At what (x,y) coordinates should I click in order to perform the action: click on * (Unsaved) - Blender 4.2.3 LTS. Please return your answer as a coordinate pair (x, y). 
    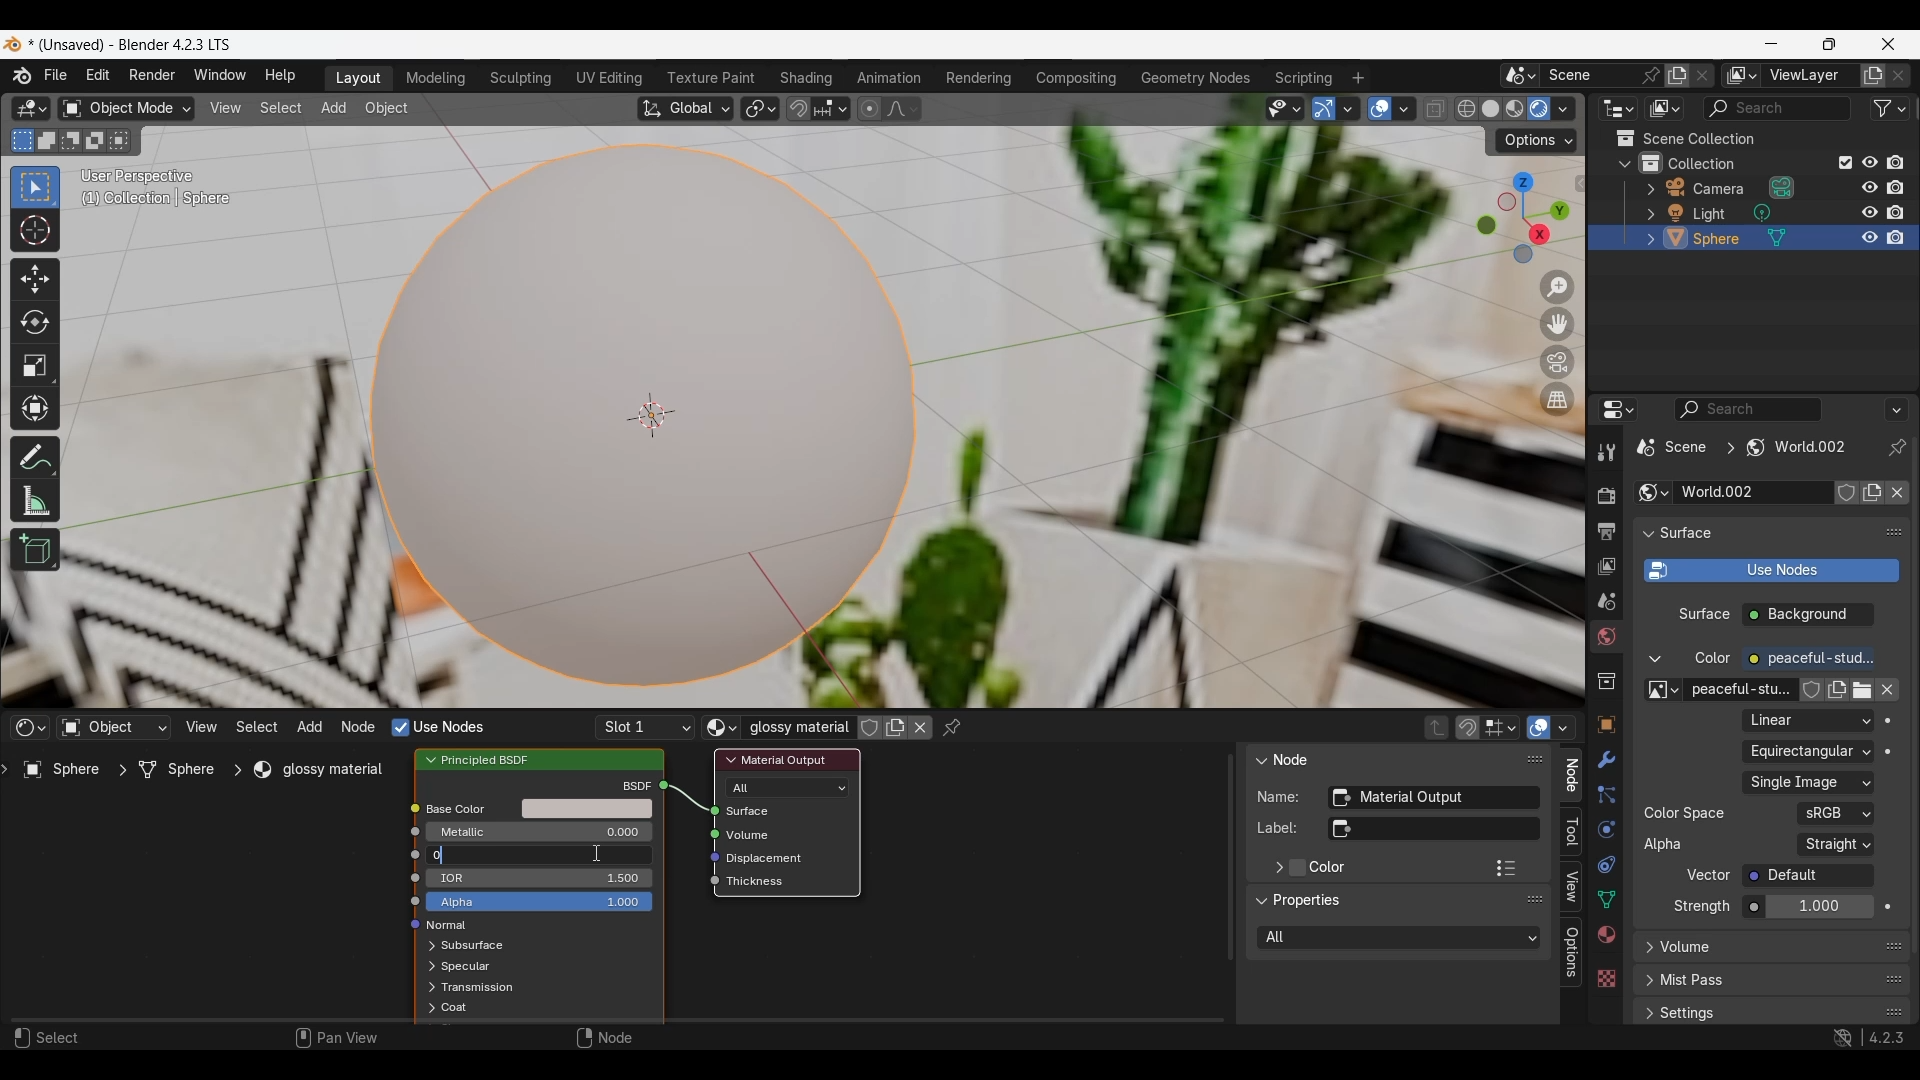
    Looking at the image, I should click on (136, 45).